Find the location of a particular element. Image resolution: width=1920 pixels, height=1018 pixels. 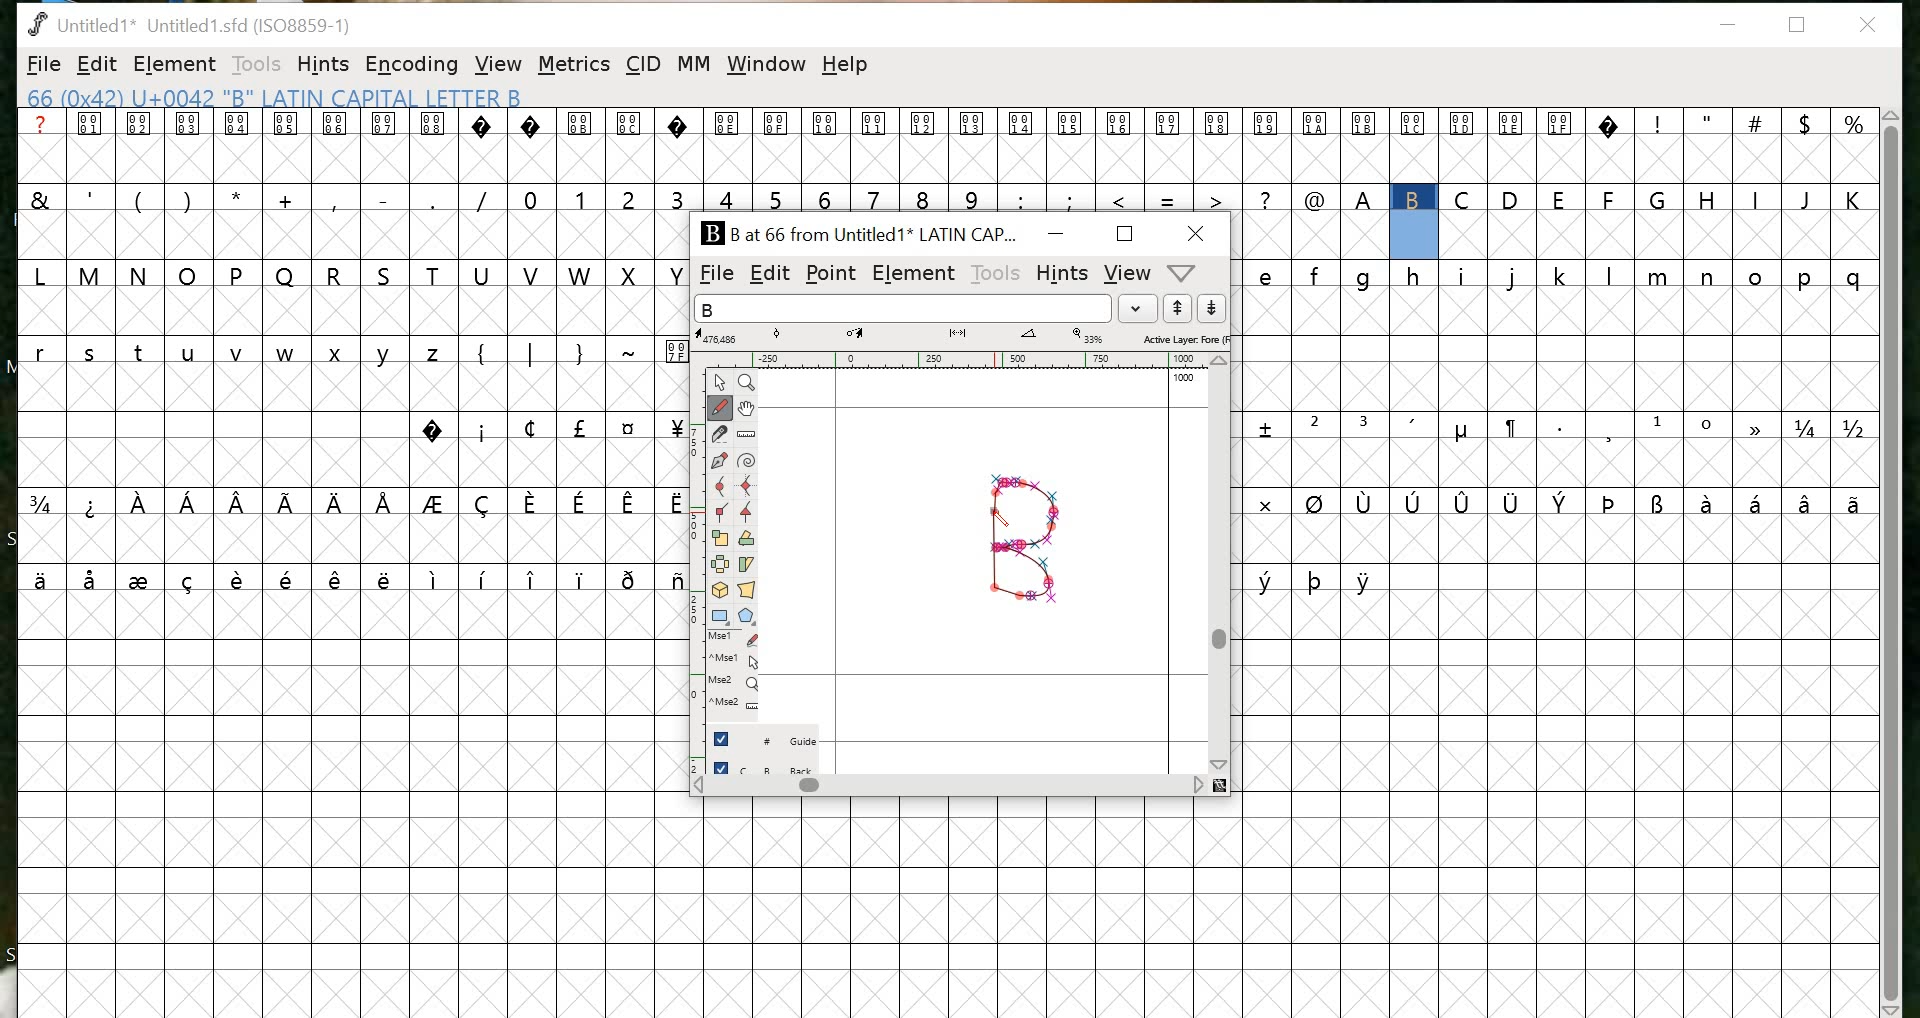

ruler is located at coordinates (694, 576).